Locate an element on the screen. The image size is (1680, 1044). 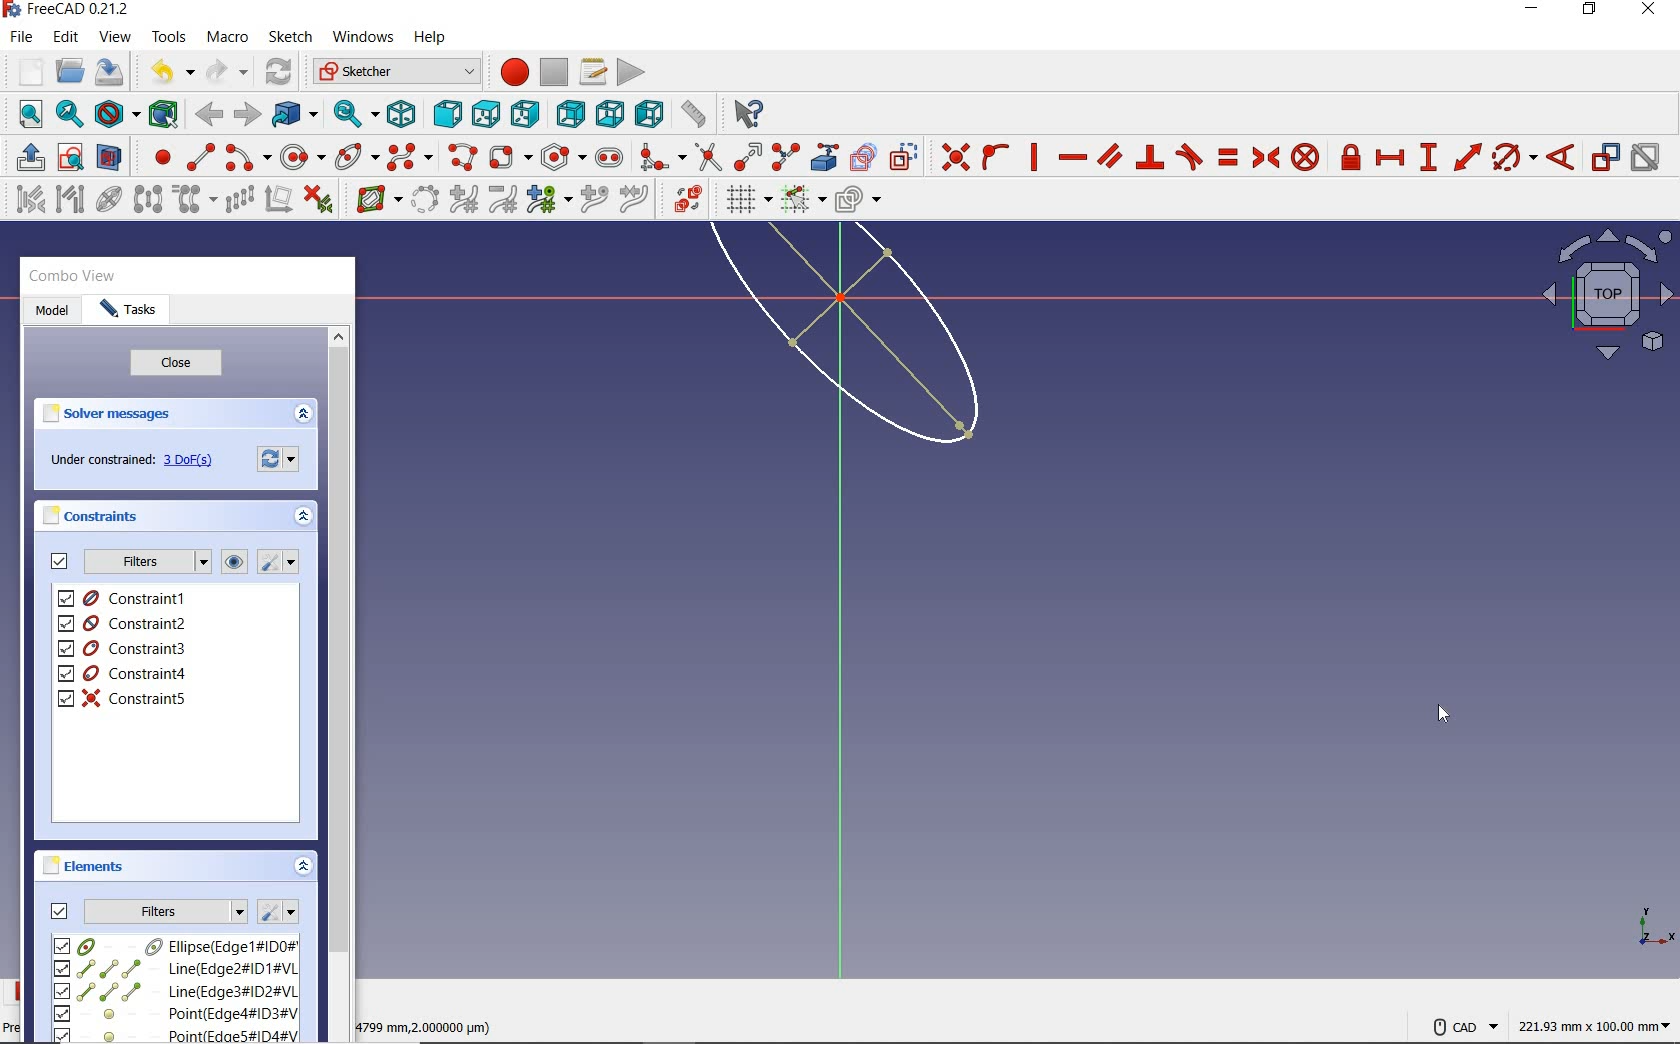
settings is located at coordinates (277, 912).